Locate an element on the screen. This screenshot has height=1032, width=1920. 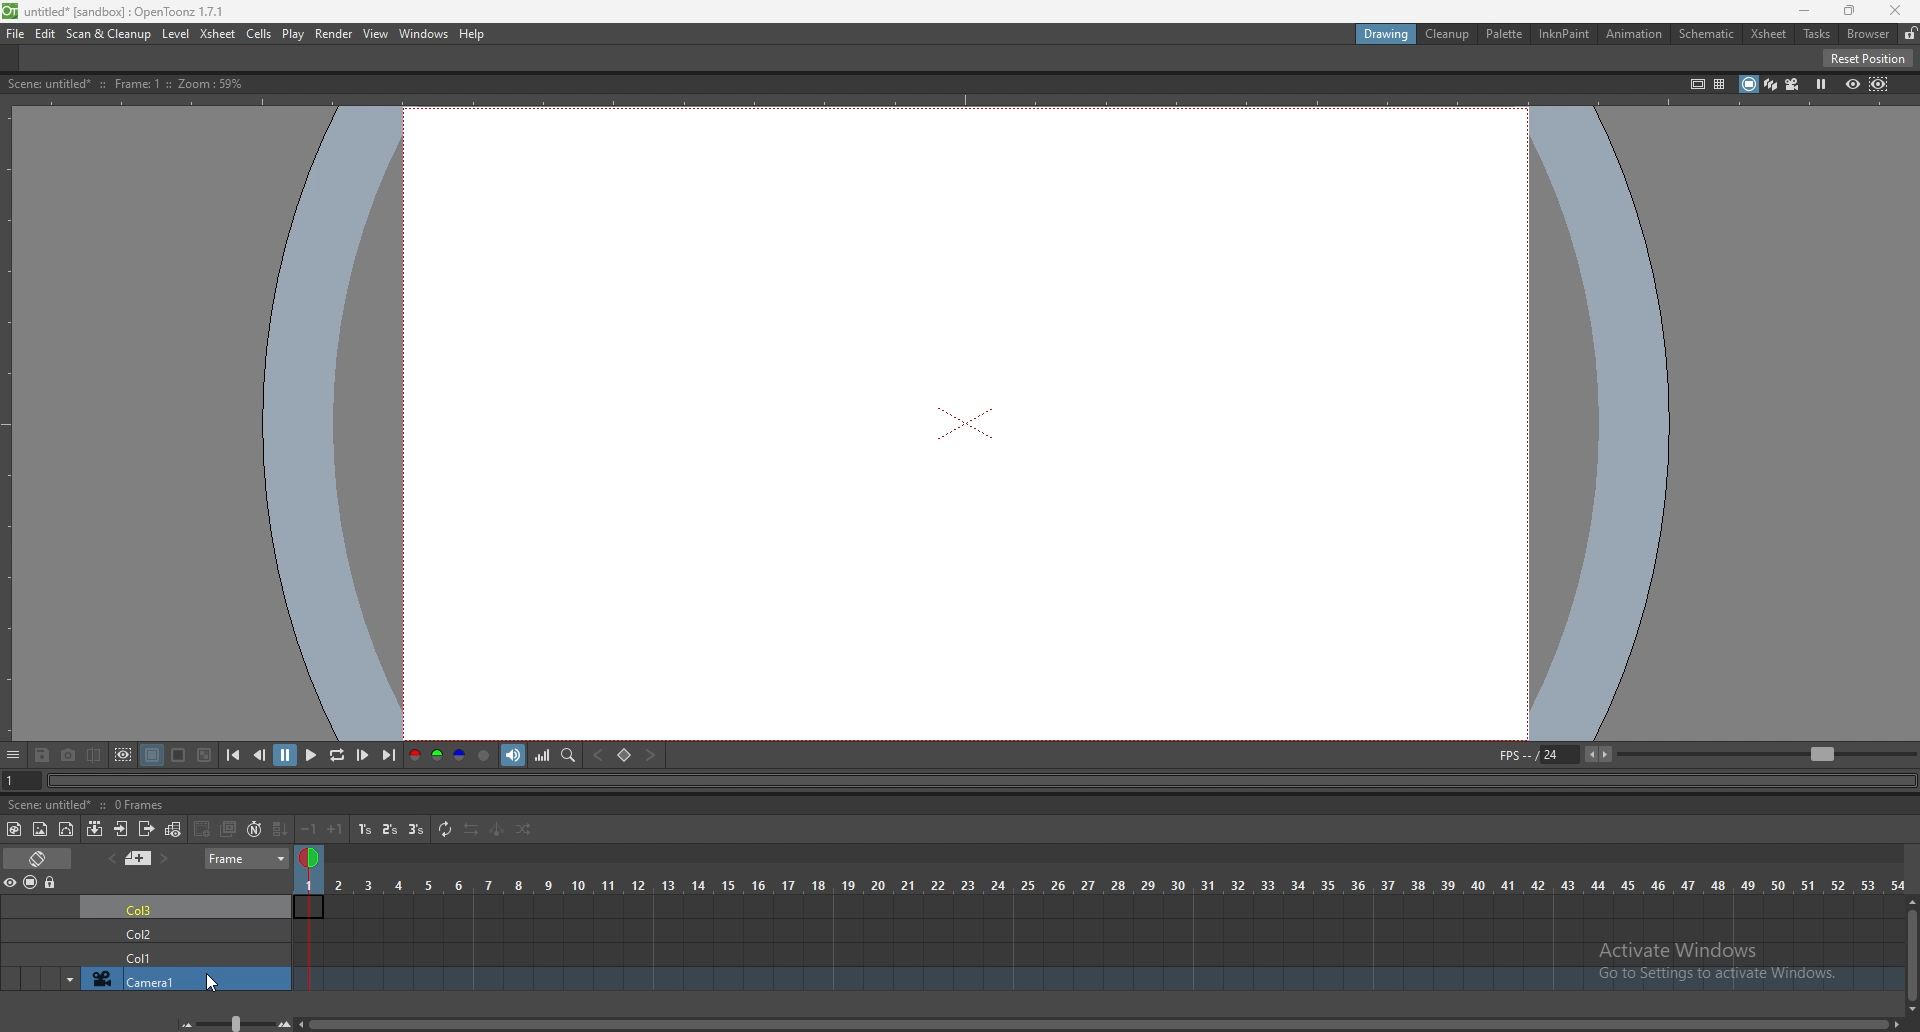
cursor is located at coordinates (214, 987).